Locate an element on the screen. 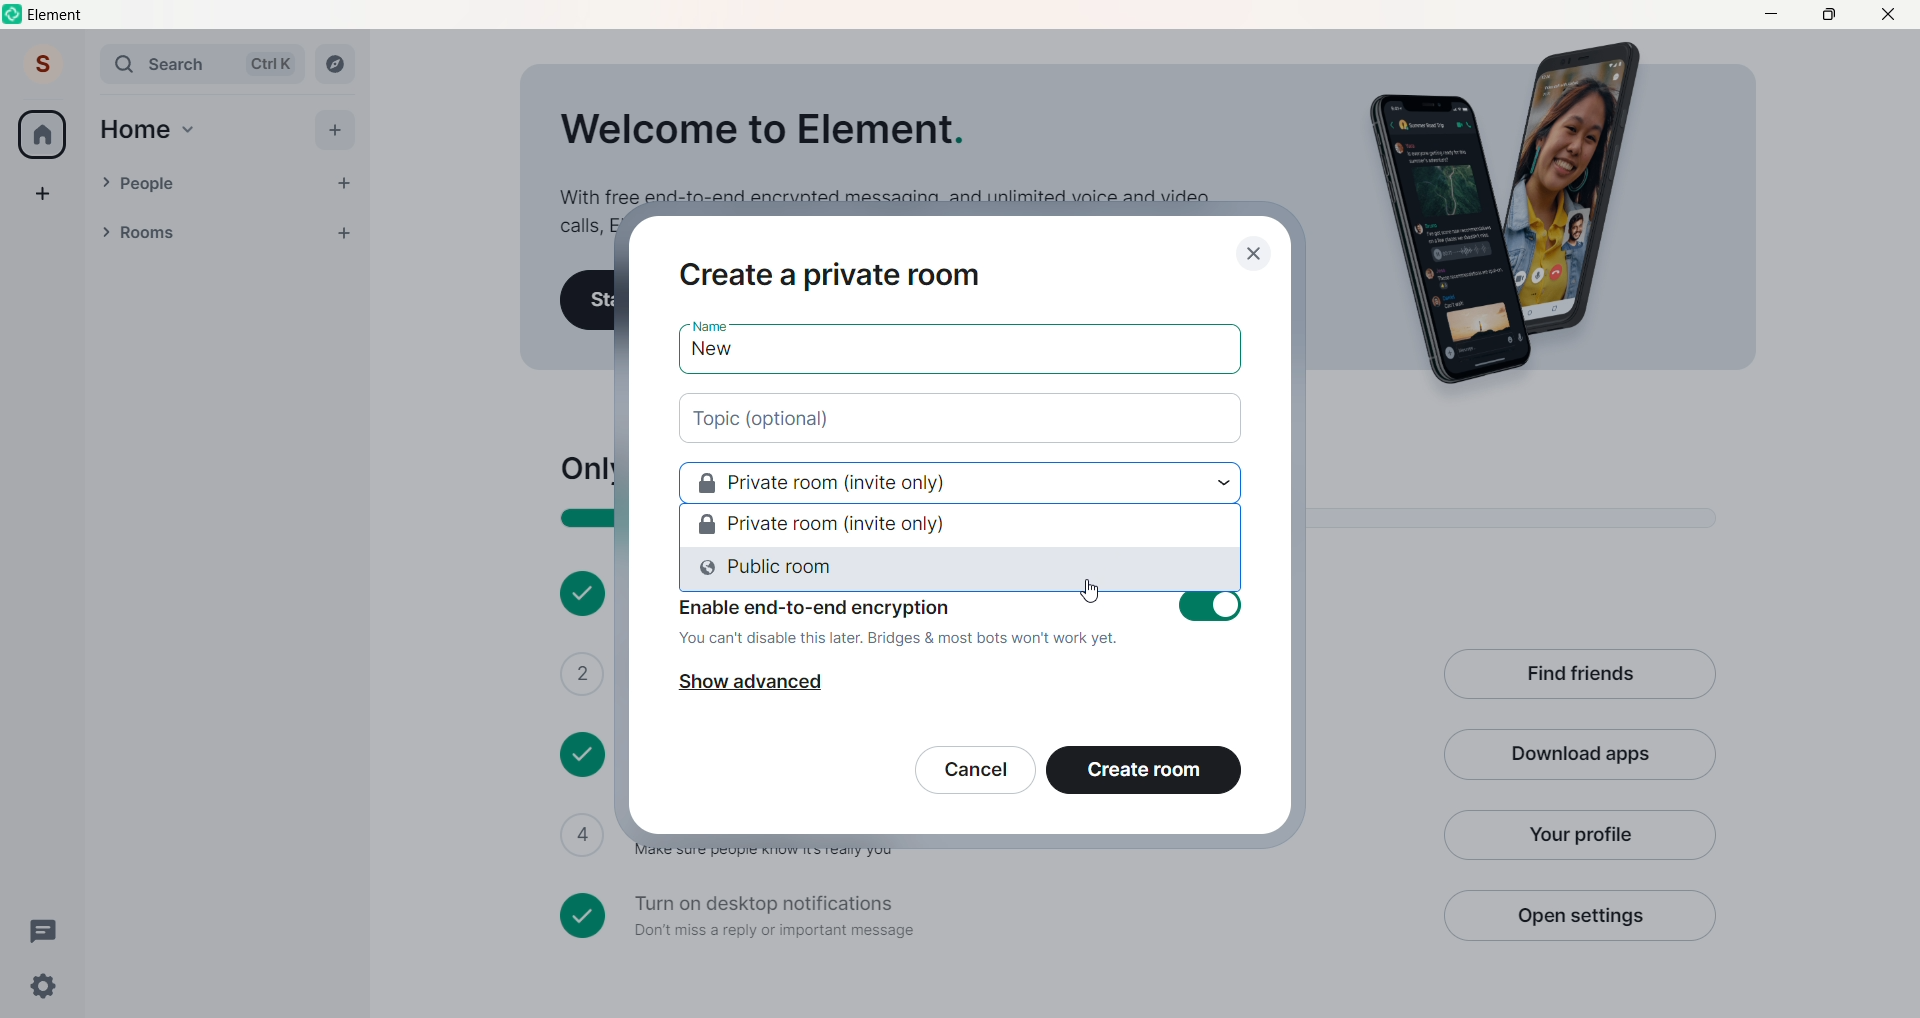 The width and height of the screenshot is (1920, 1018). set room privacy is located at coordinates (958, 481).